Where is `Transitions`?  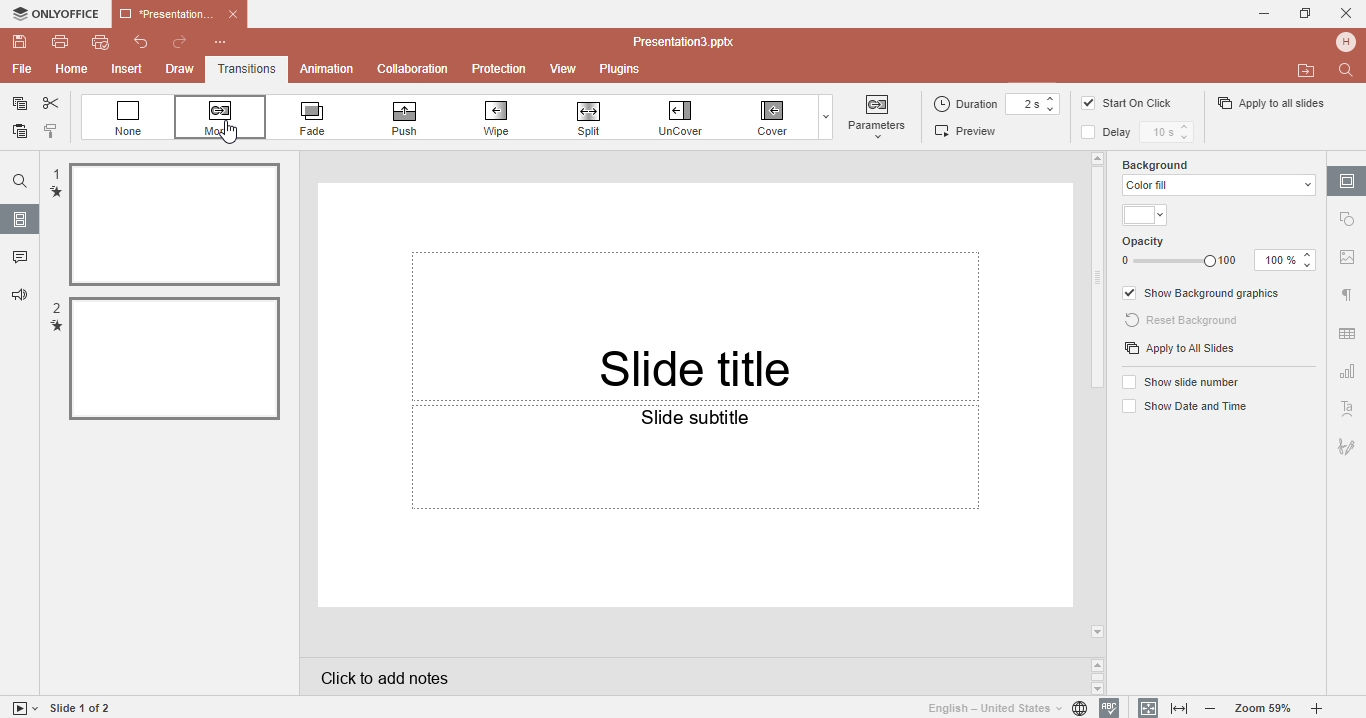 Transitions is located at coordinates (247, 70).